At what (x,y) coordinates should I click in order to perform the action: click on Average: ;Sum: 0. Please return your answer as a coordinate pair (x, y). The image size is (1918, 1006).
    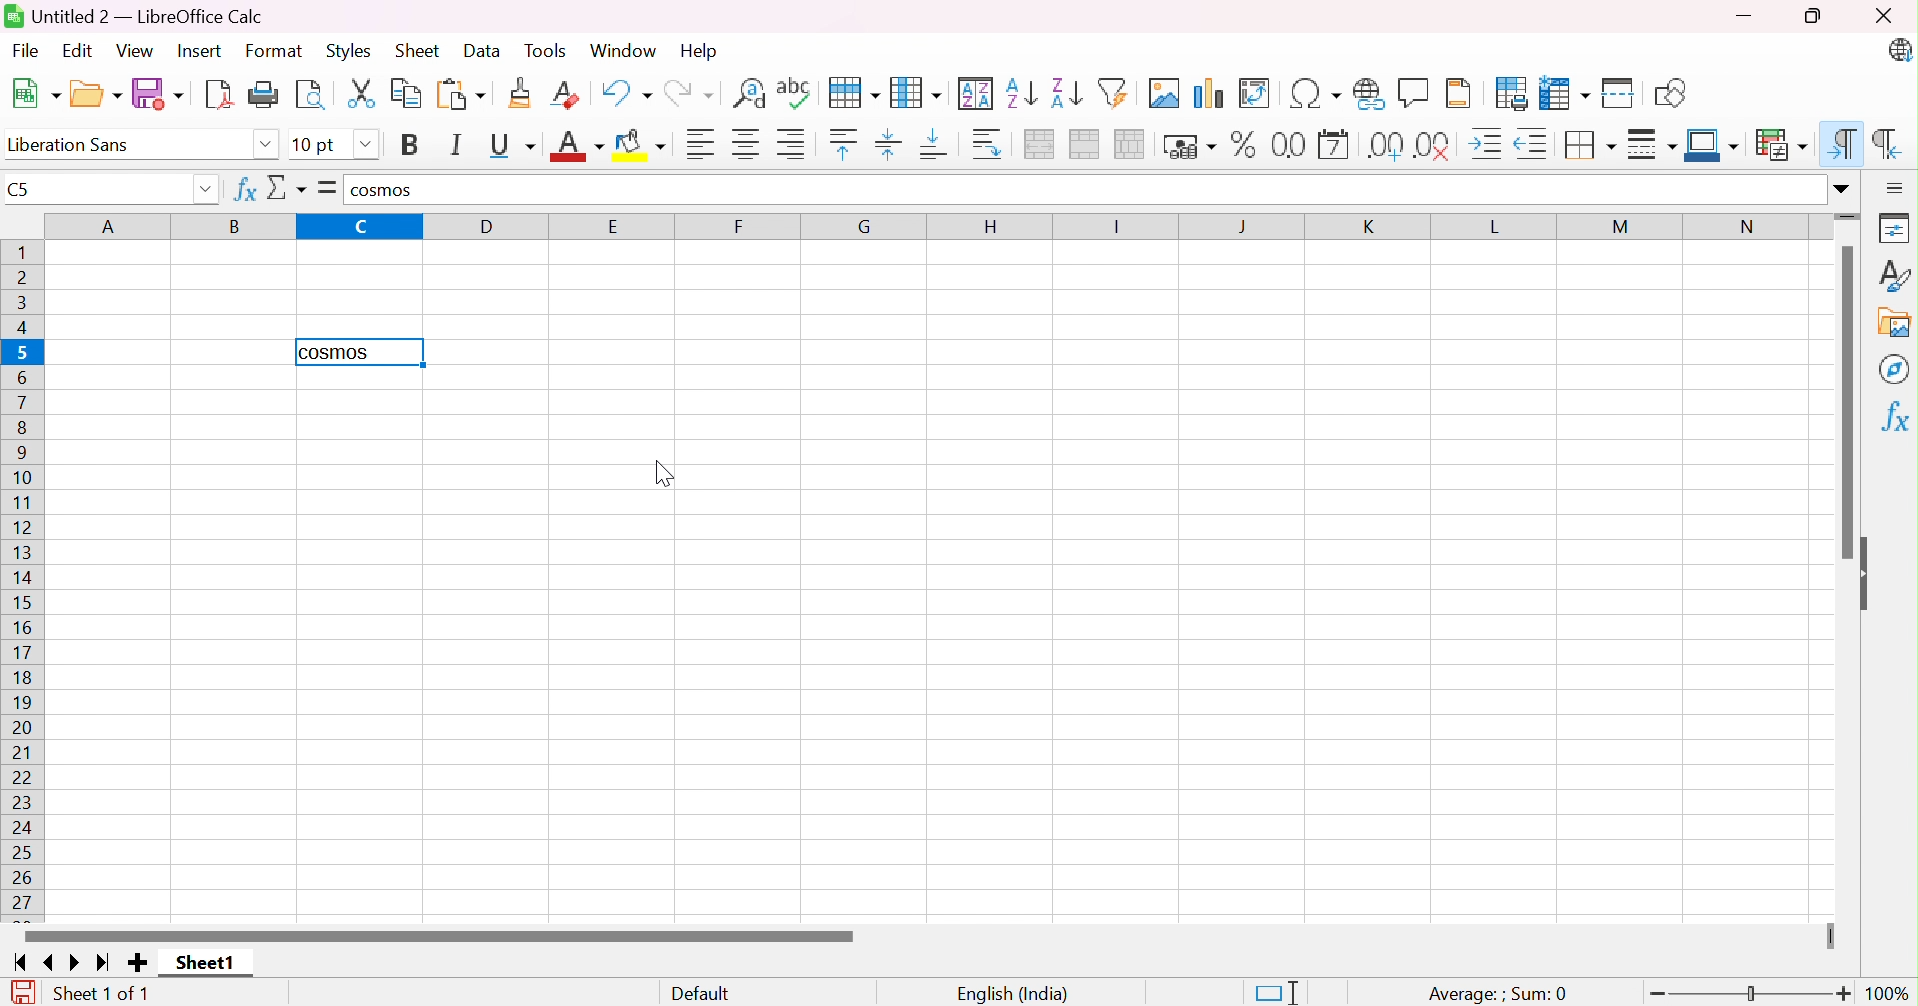
    Looking at the image, I should click on (1499, 994).